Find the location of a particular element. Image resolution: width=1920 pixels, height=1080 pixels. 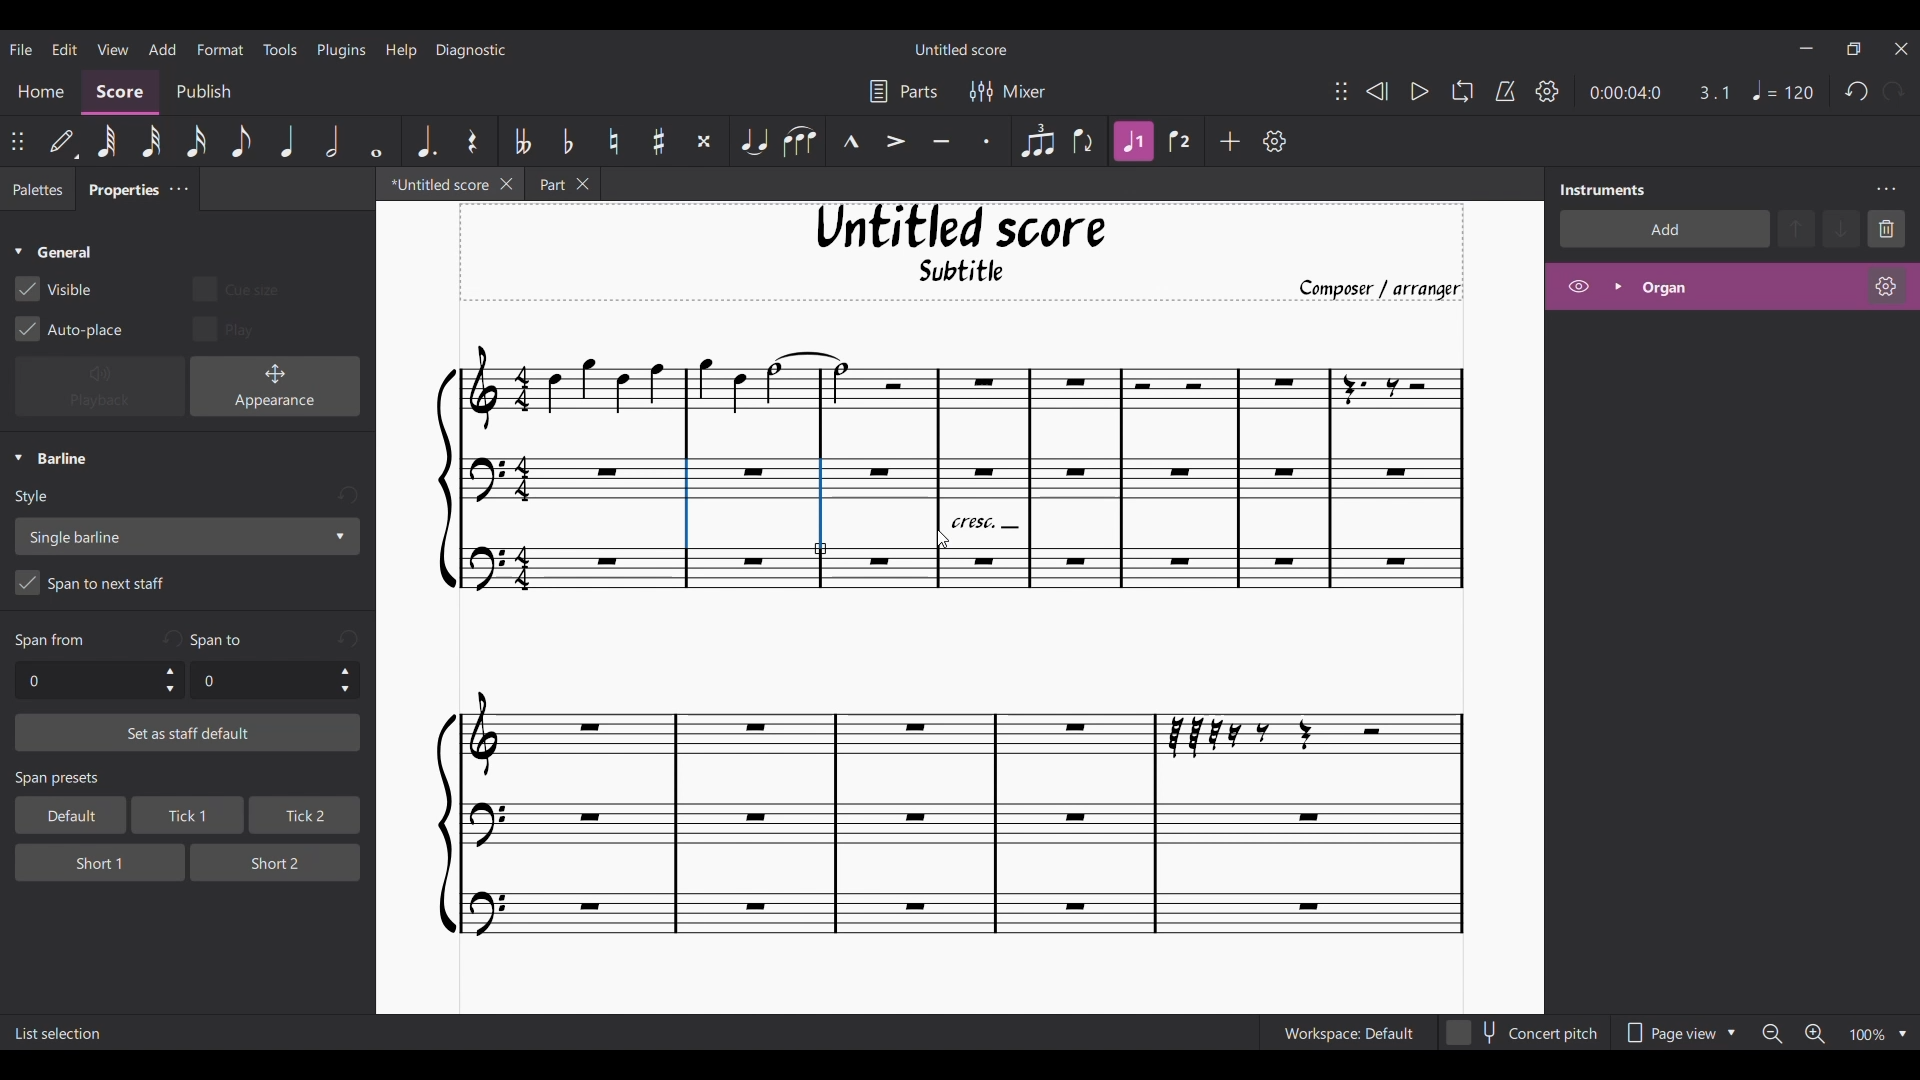

Toggle for Concert pitch is located at coordinates (1523, 1033).